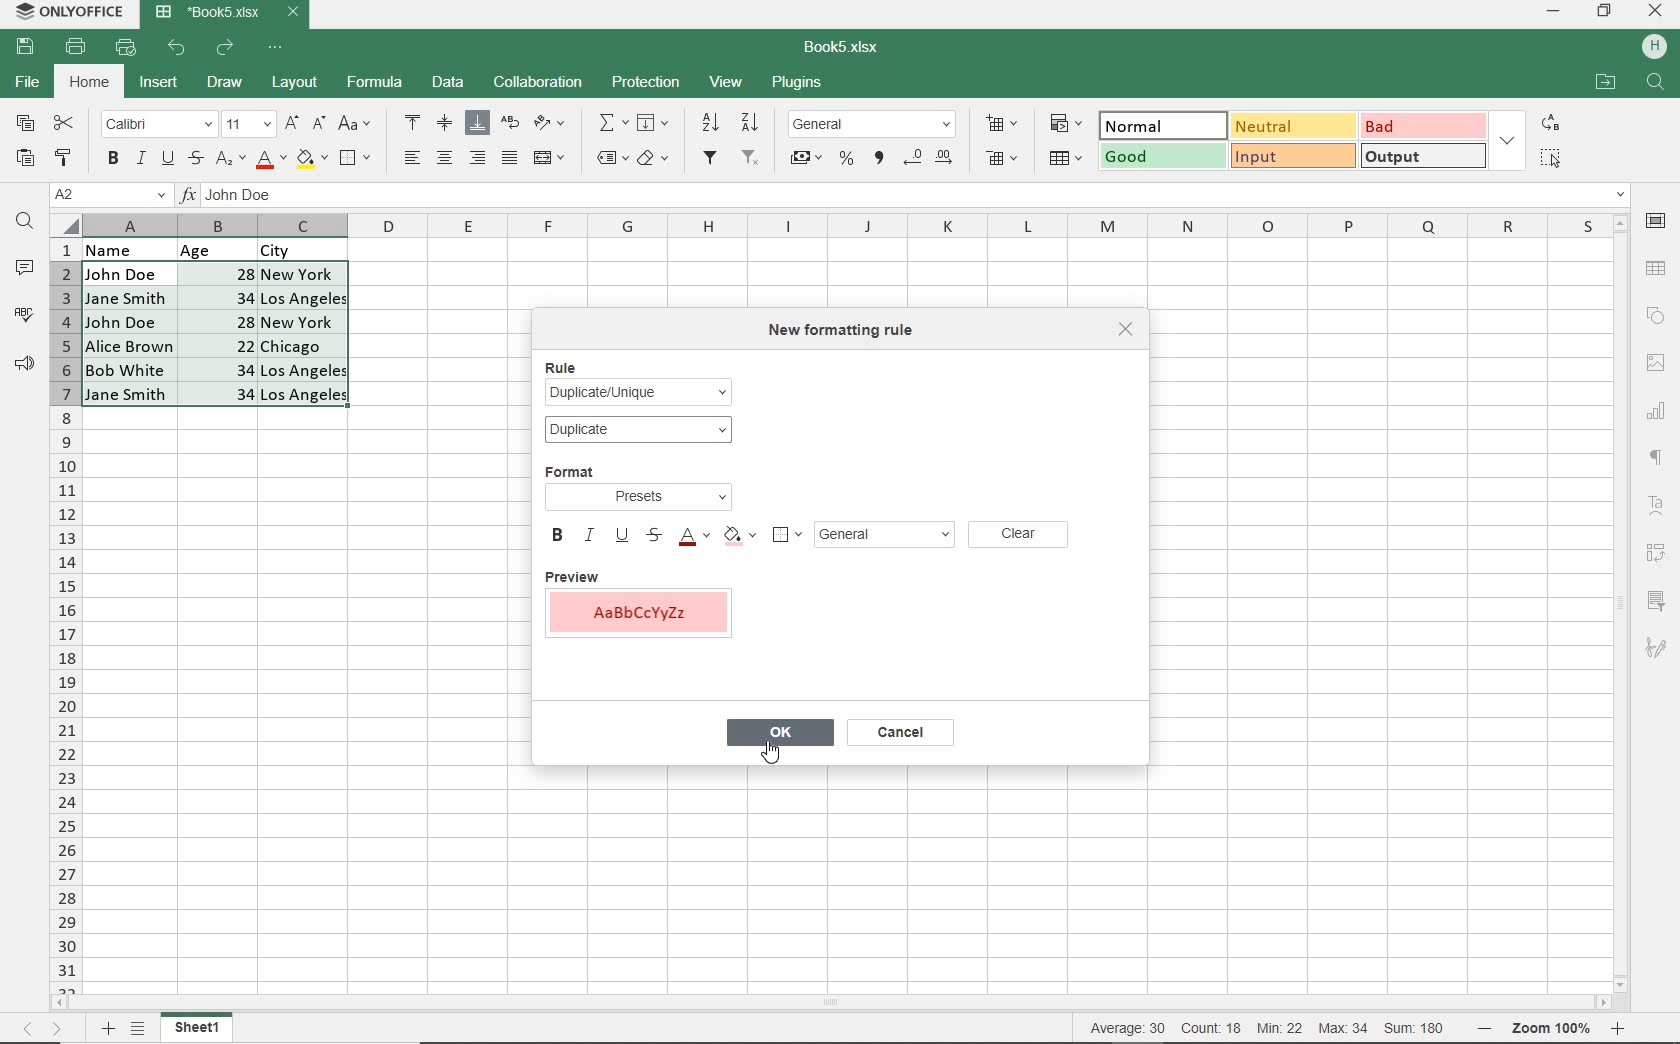  Describe the element at coordinates (805, 160) in the screenshot. I see `ACCOUNTING STYLE` at that location.